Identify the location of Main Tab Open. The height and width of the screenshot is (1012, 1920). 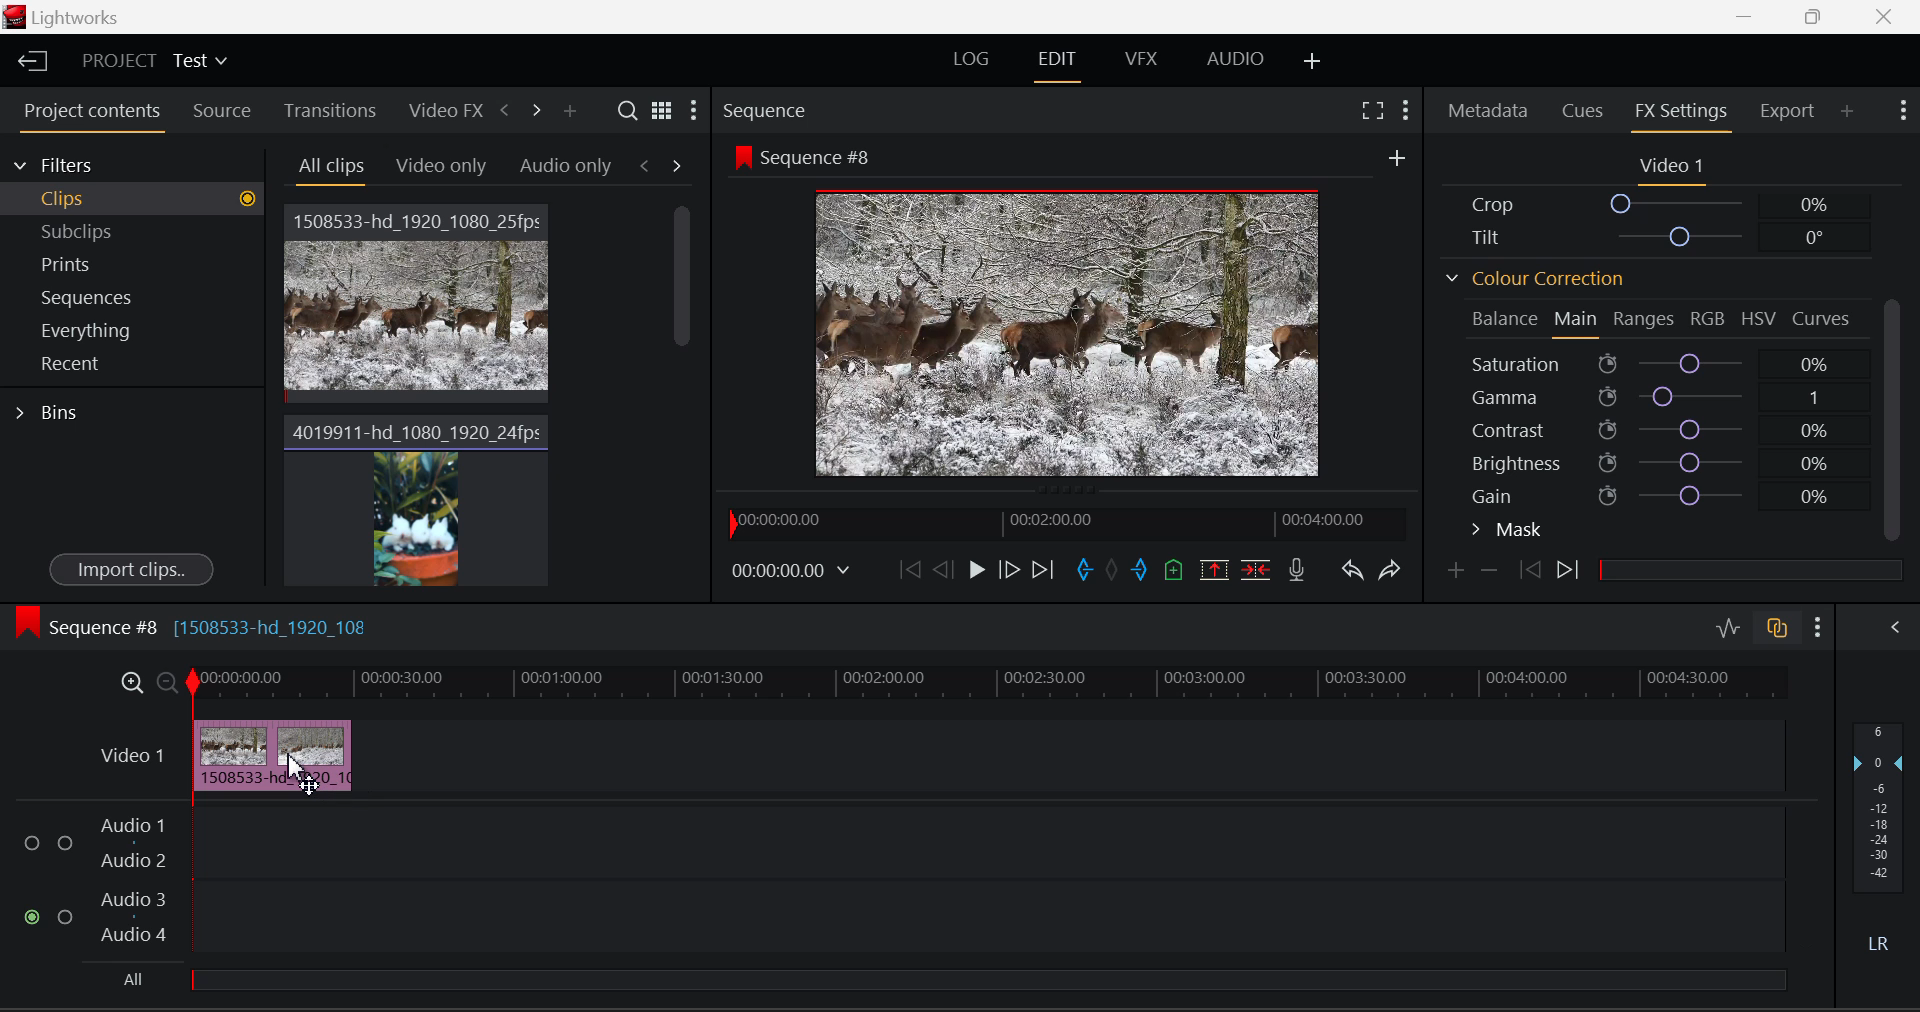
(1577, 322).